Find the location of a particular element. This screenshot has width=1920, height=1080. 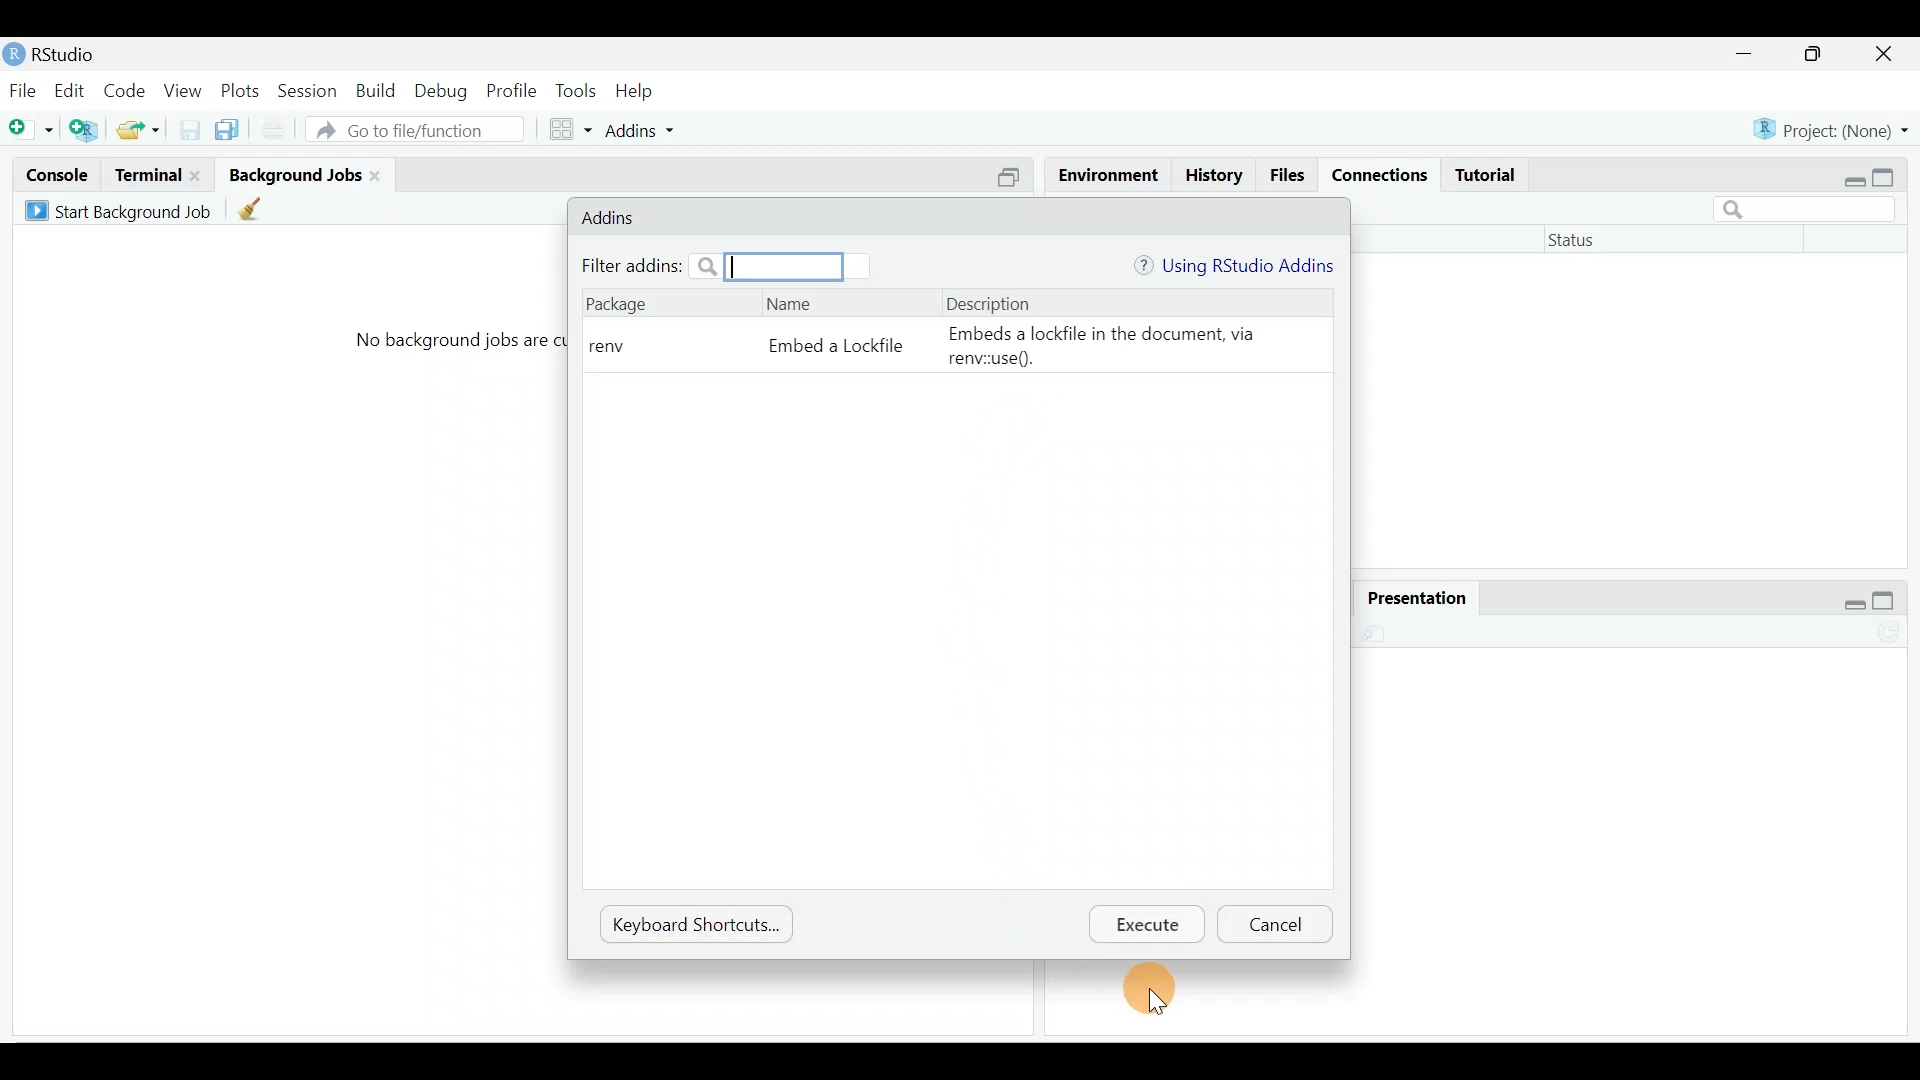

? Using RStudio Addins is located at coordinates (1234, 265).